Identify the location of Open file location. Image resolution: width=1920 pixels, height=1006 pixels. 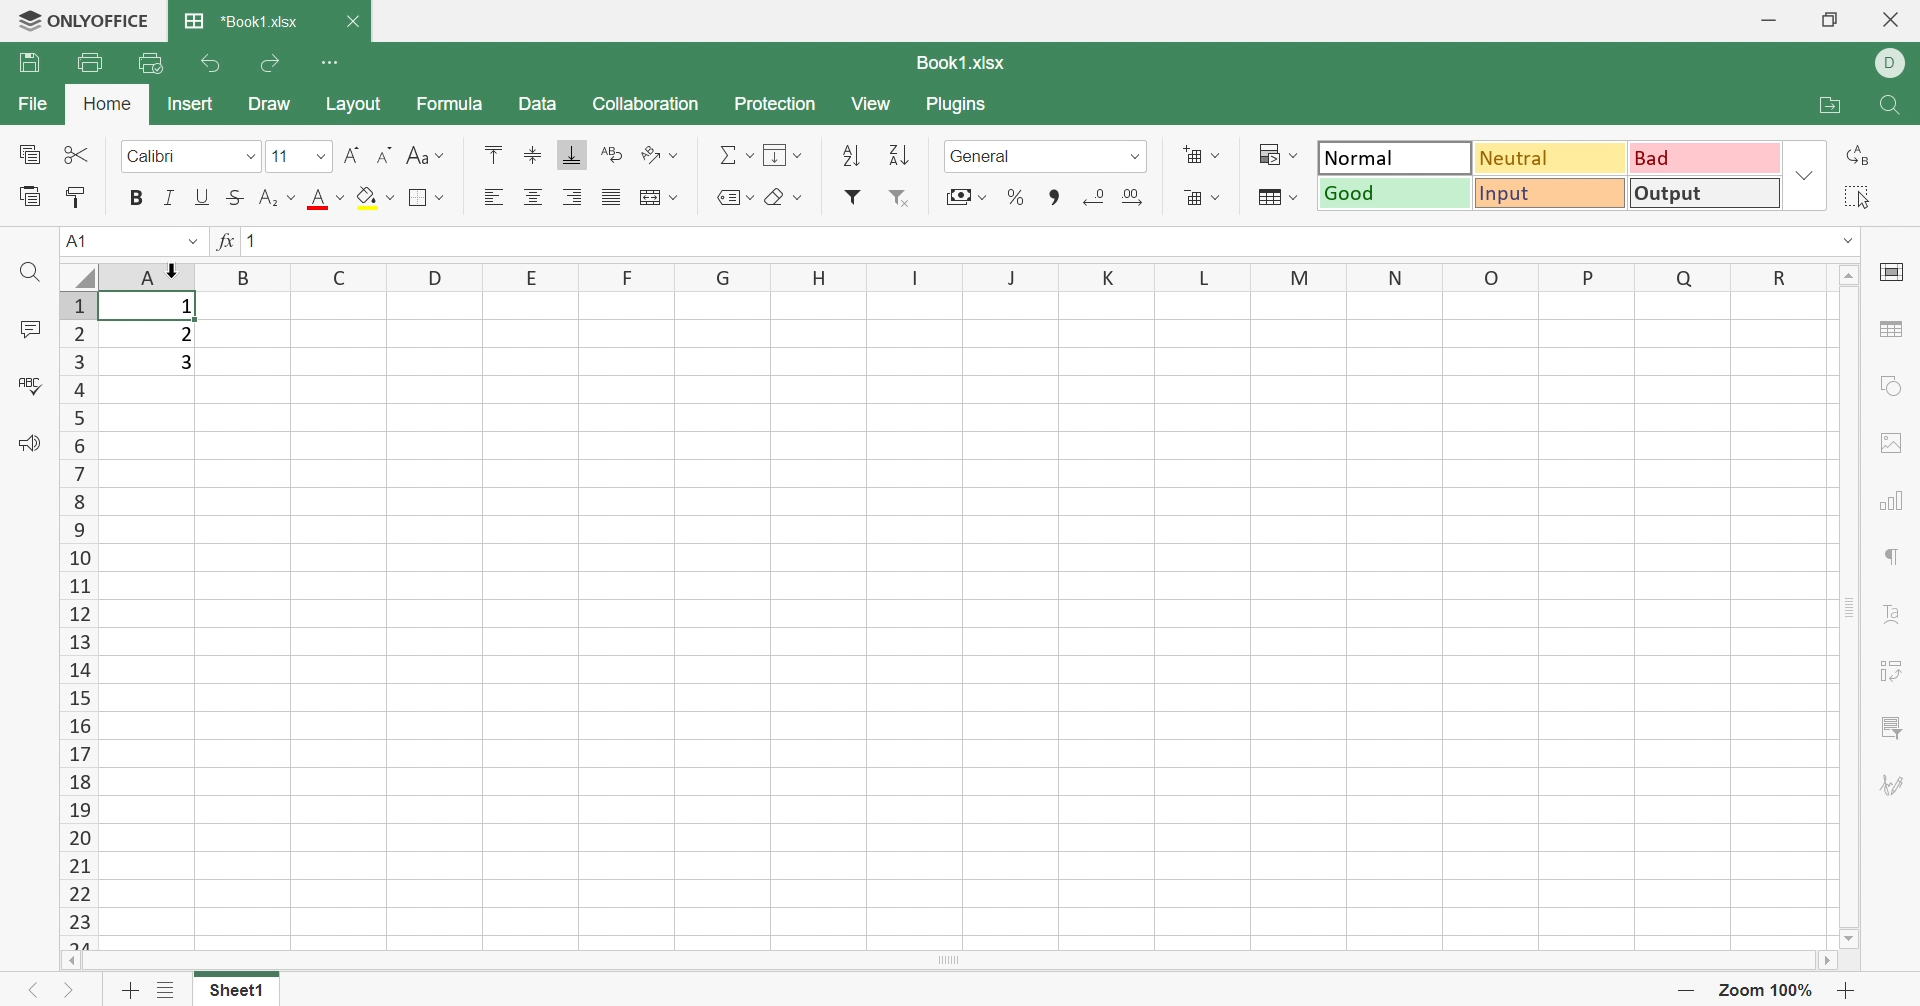
(1827, 106).